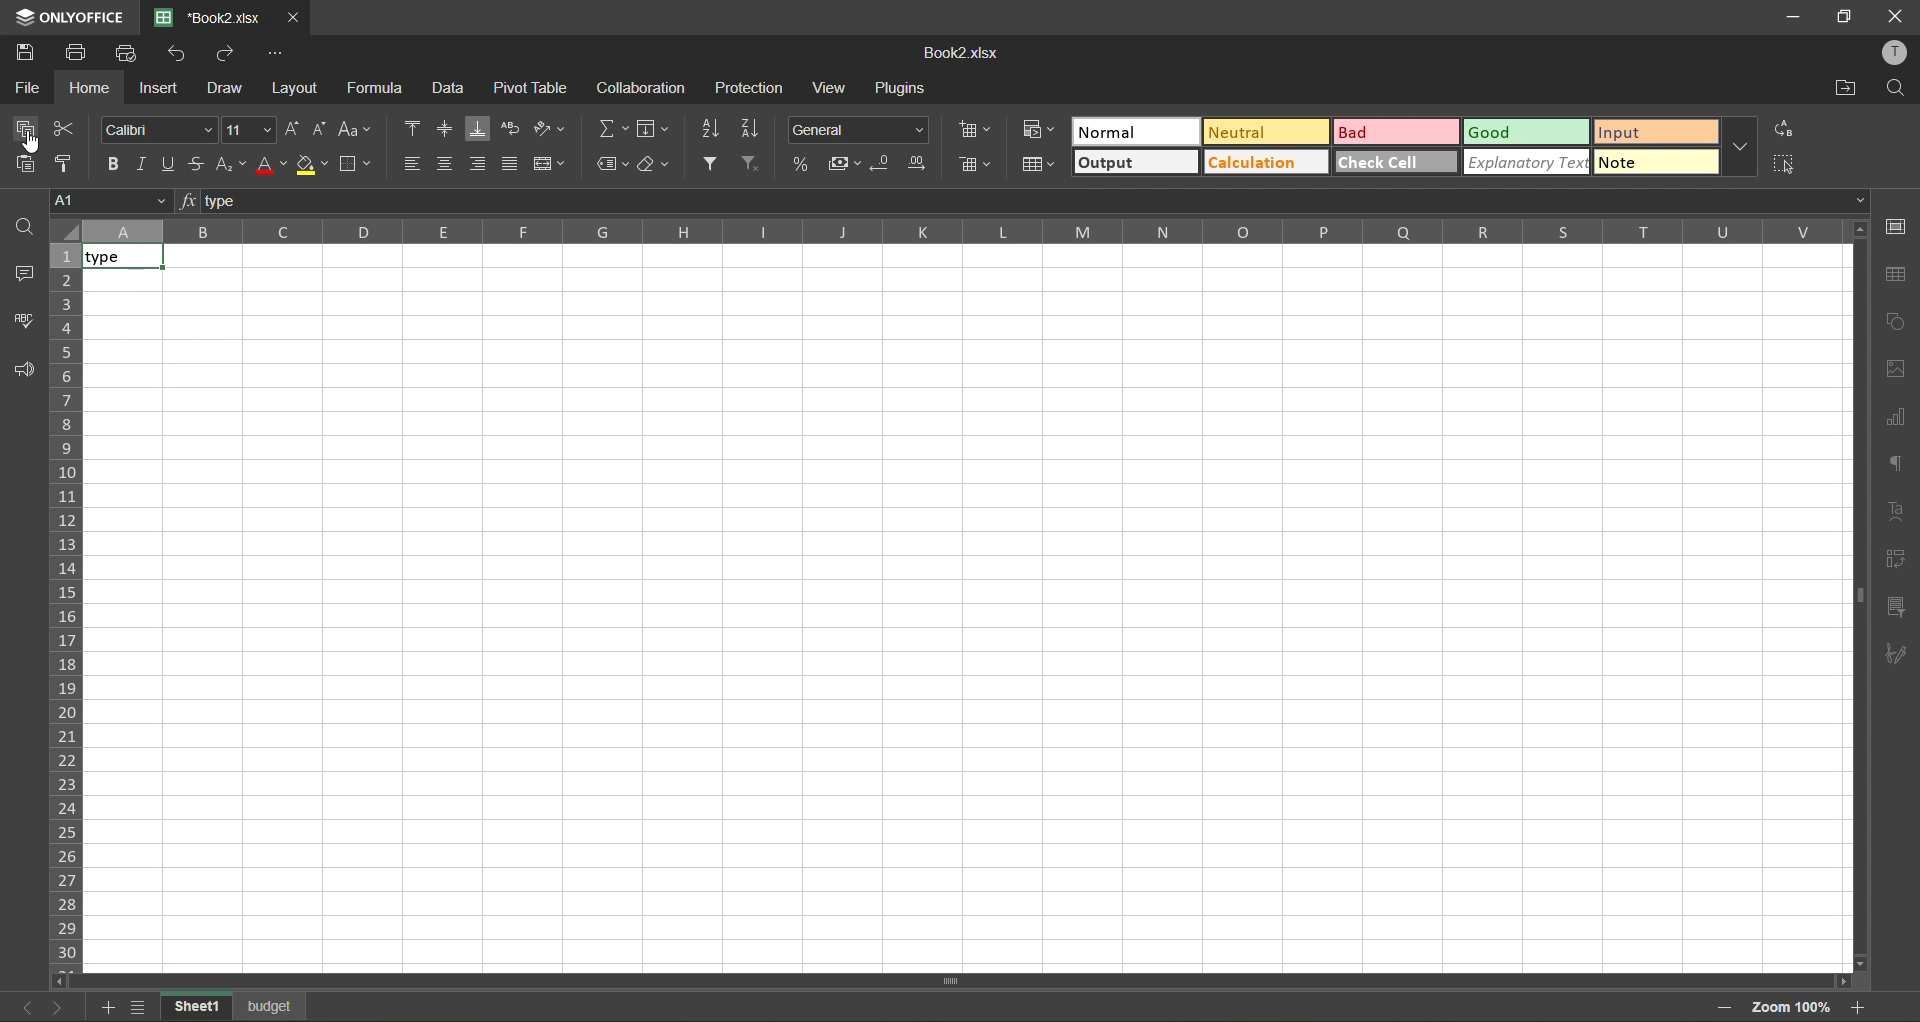 This screenshot has height=1022, width=1920. What do you see at coordinates (224, 89) in the screenshot?
I see `draw` at bounding box center [224, 89].